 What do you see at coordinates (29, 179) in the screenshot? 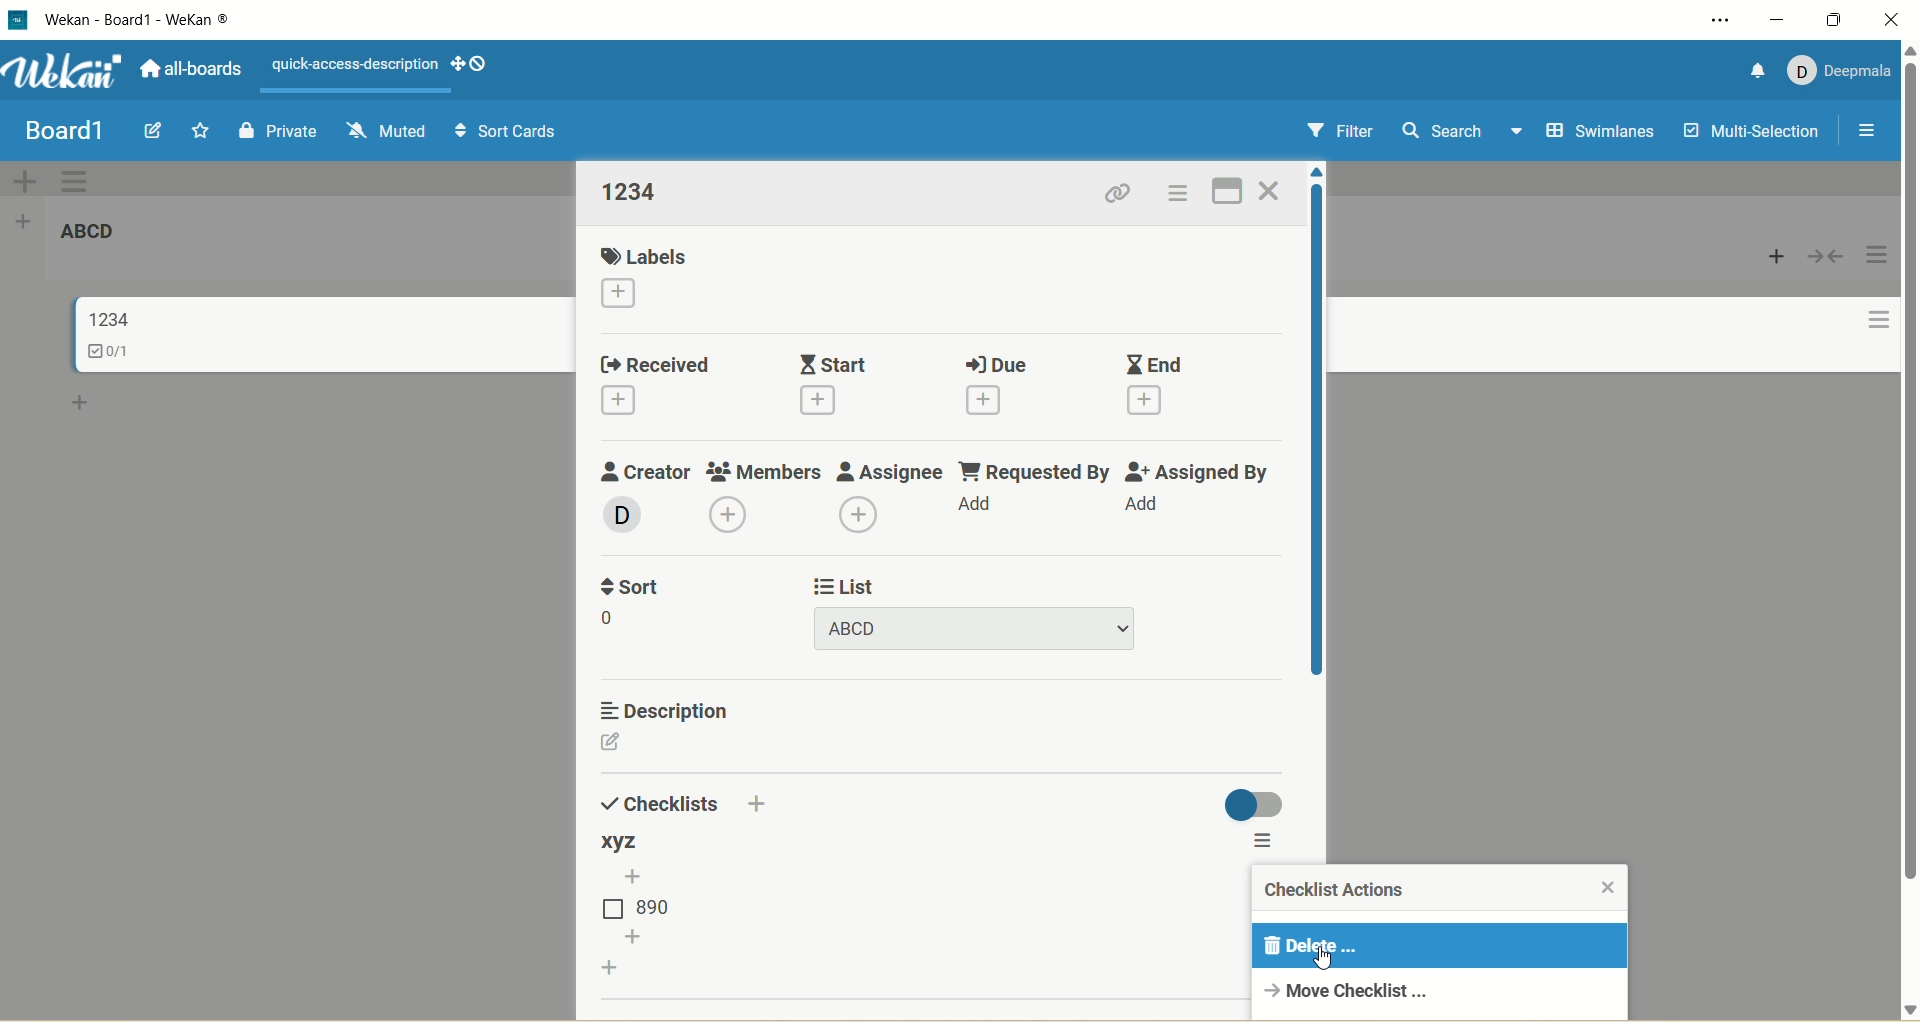
I see `add swimlane` at bounding box center [29, 179].